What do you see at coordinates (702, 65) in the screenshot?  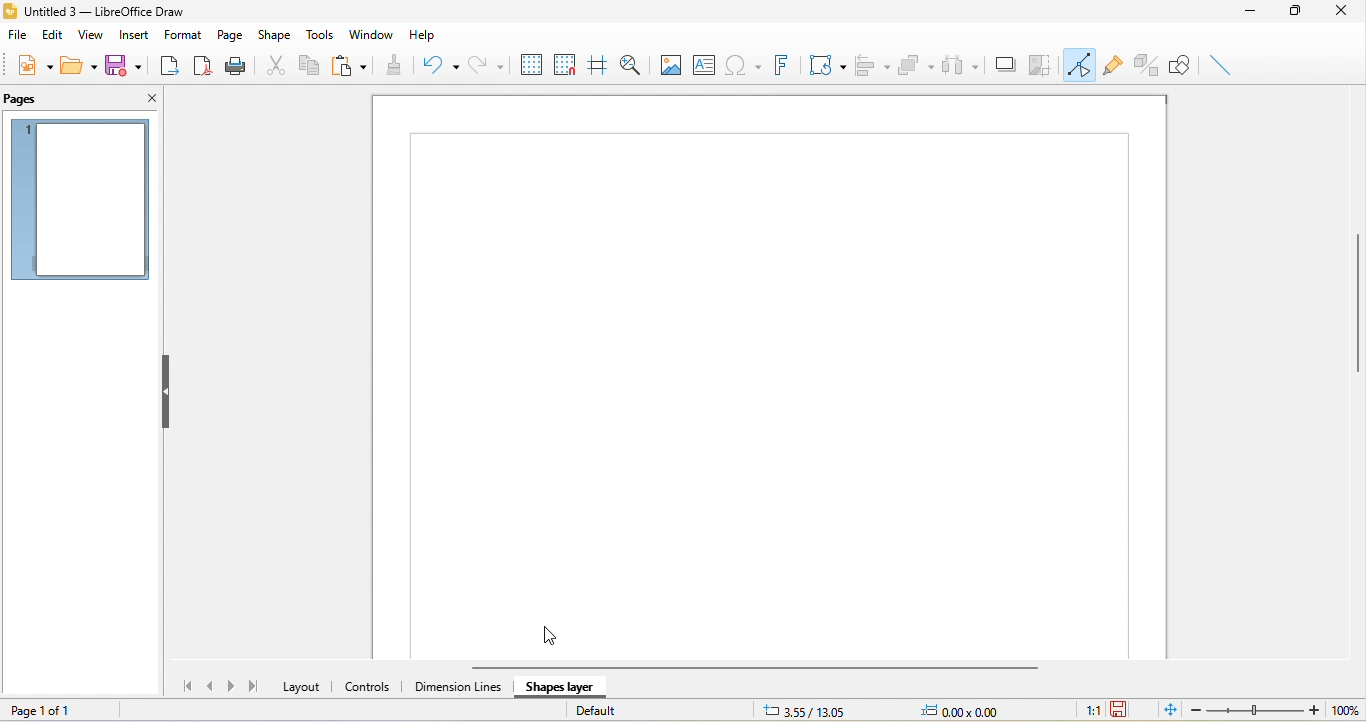 I see `text box` at bounding box center [702, 65].